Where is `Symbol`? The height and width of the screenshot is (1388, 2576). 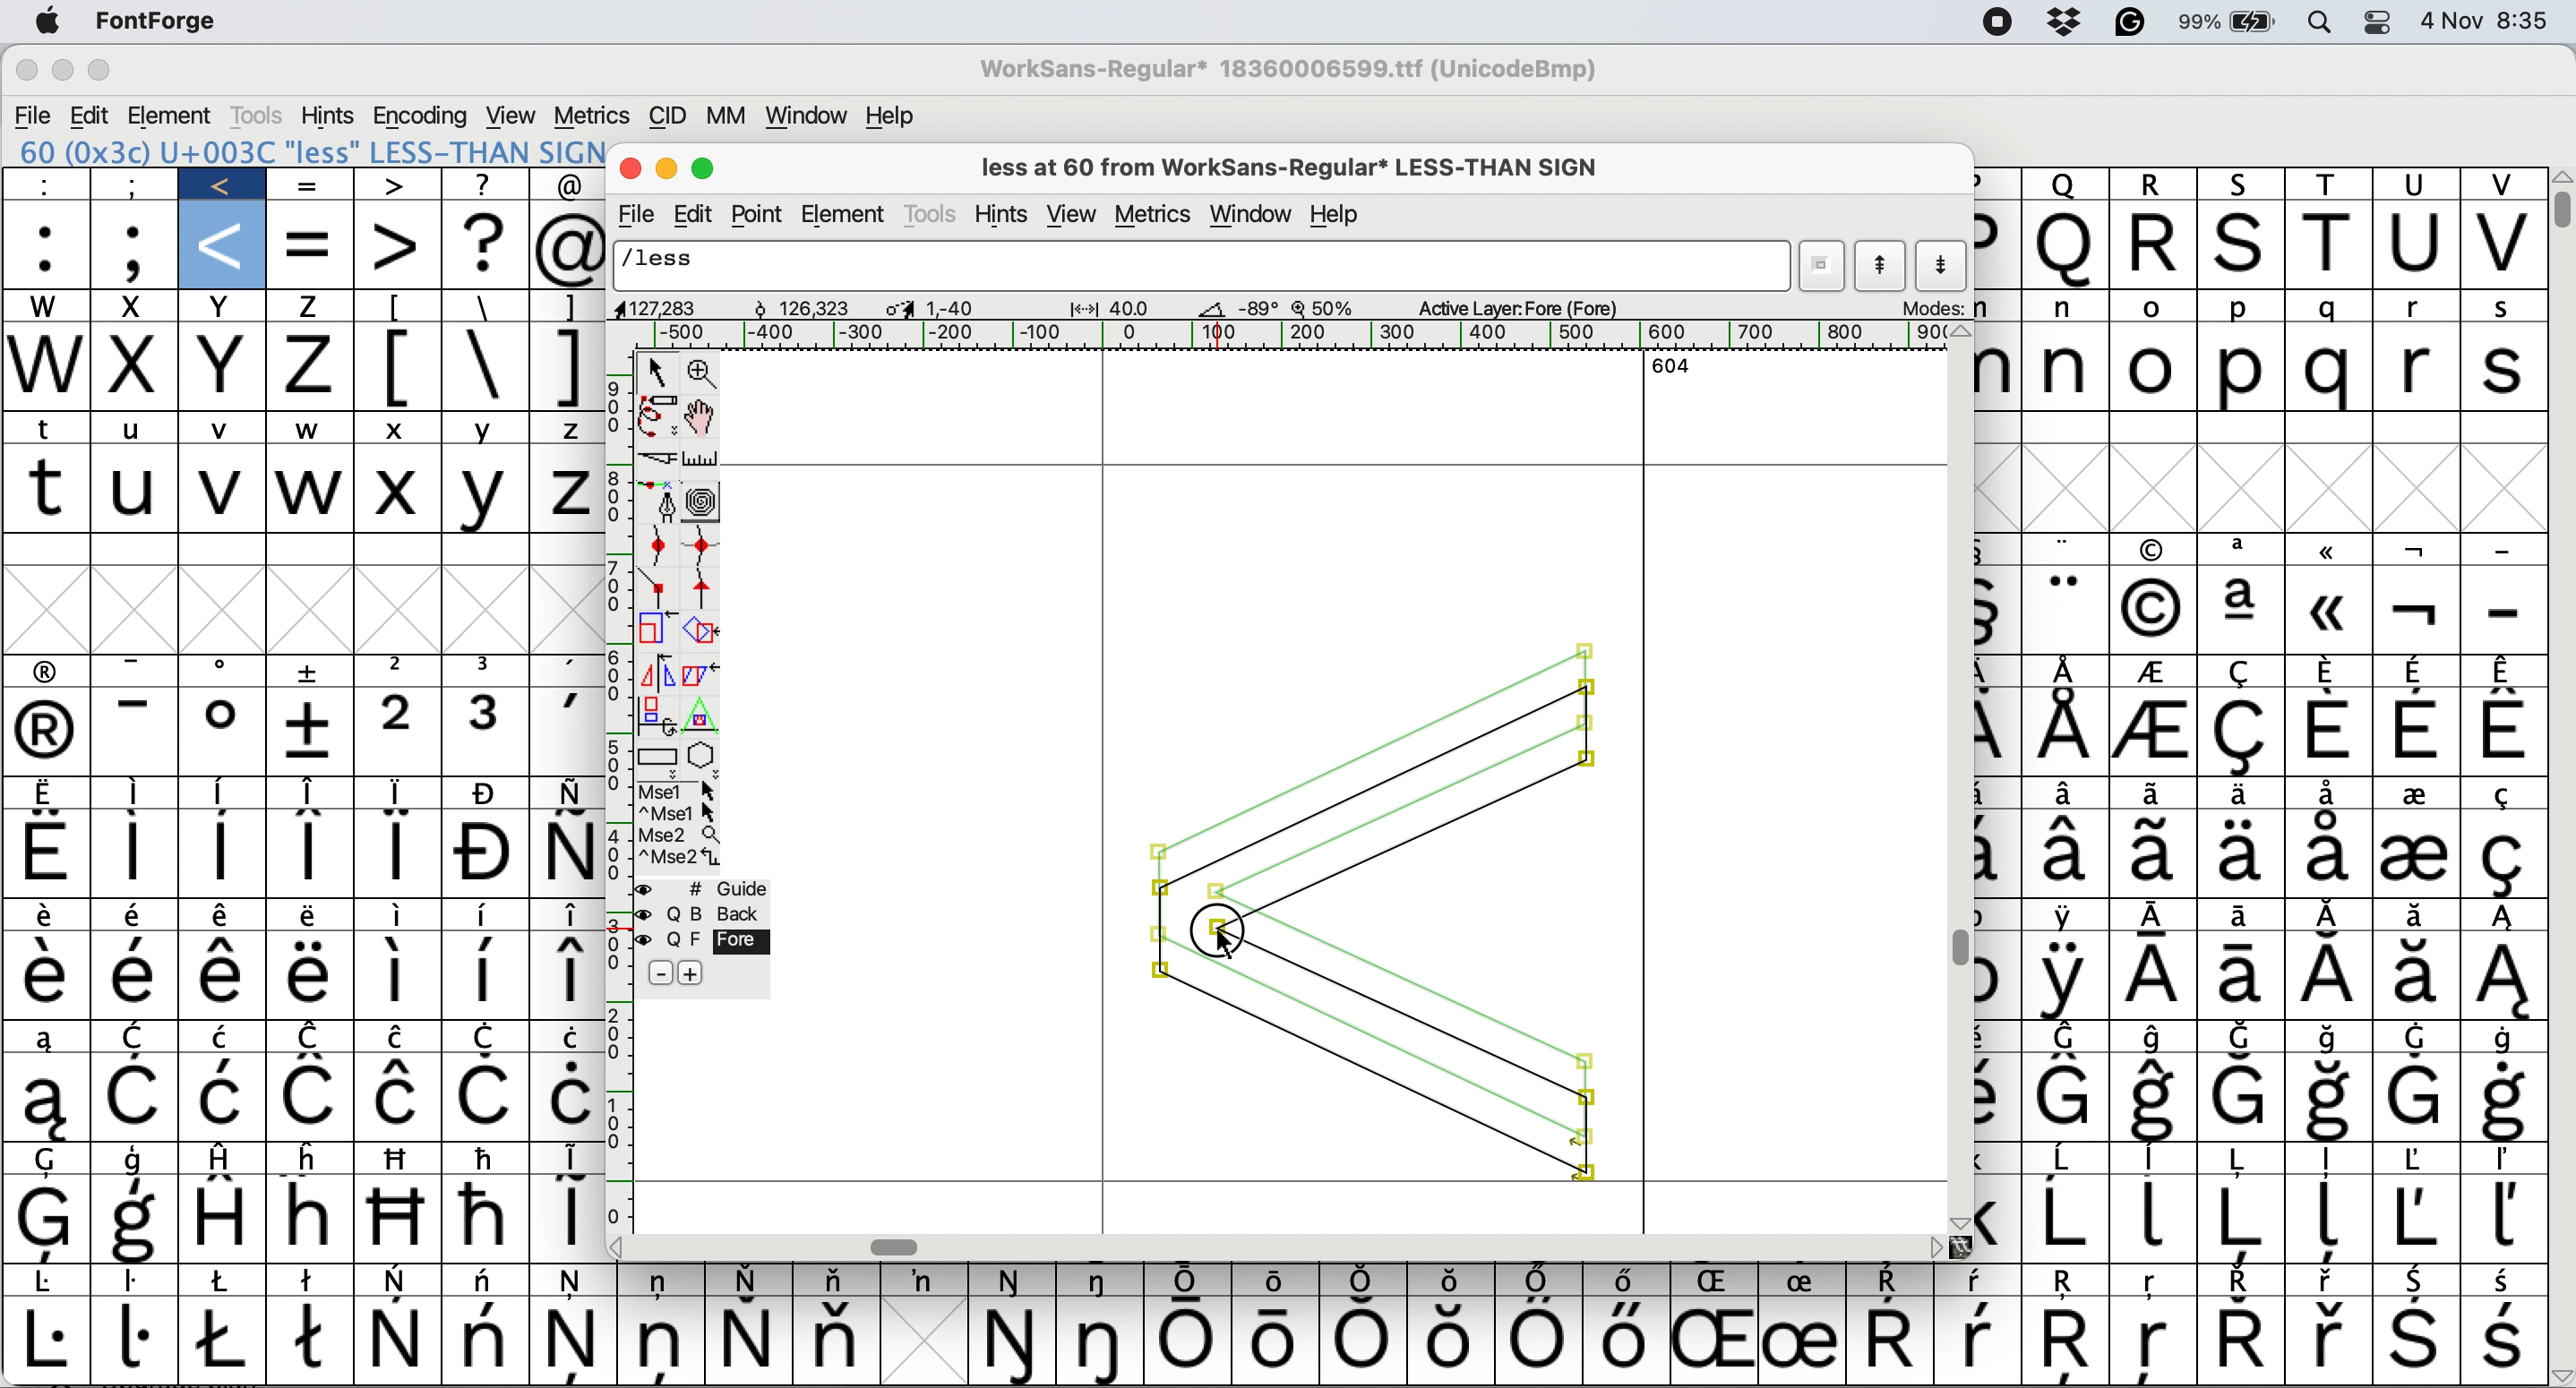 Symbol is located at coordinates (2160, 979).